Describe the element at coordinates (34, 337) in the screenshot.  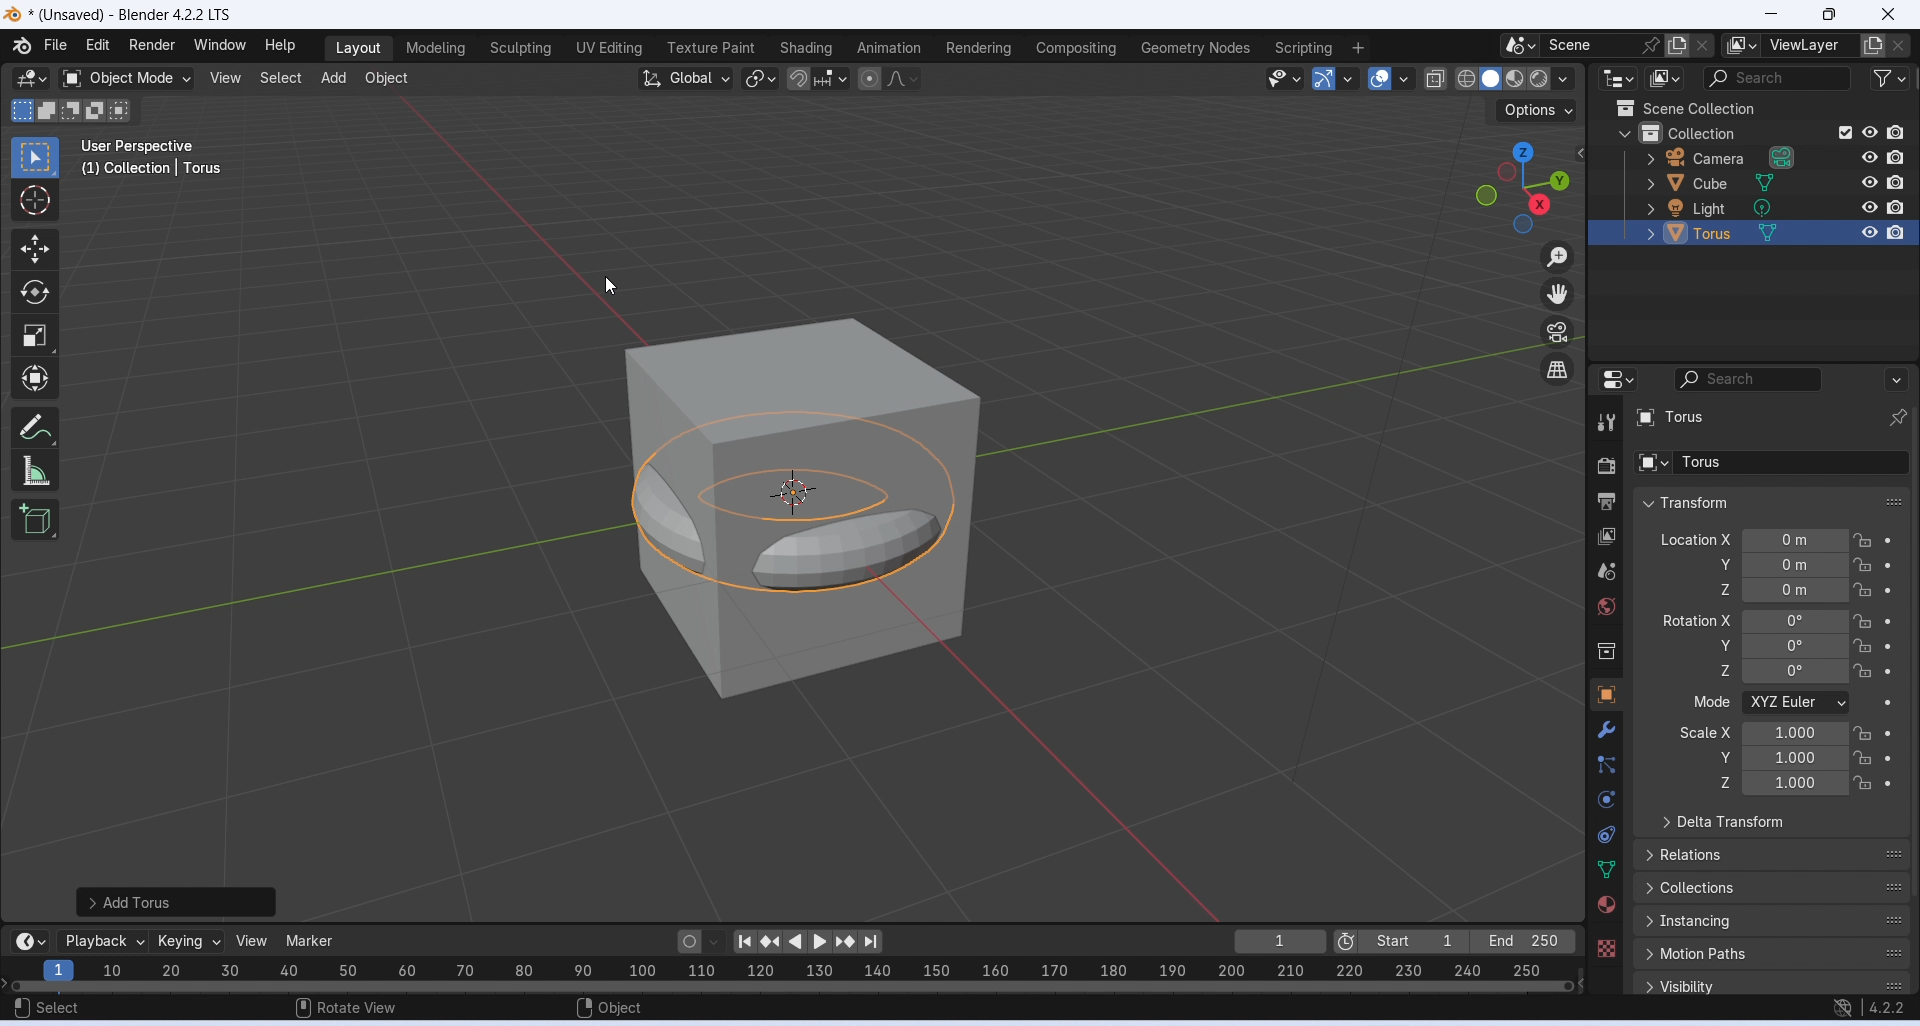
I see `Scale` at that location.